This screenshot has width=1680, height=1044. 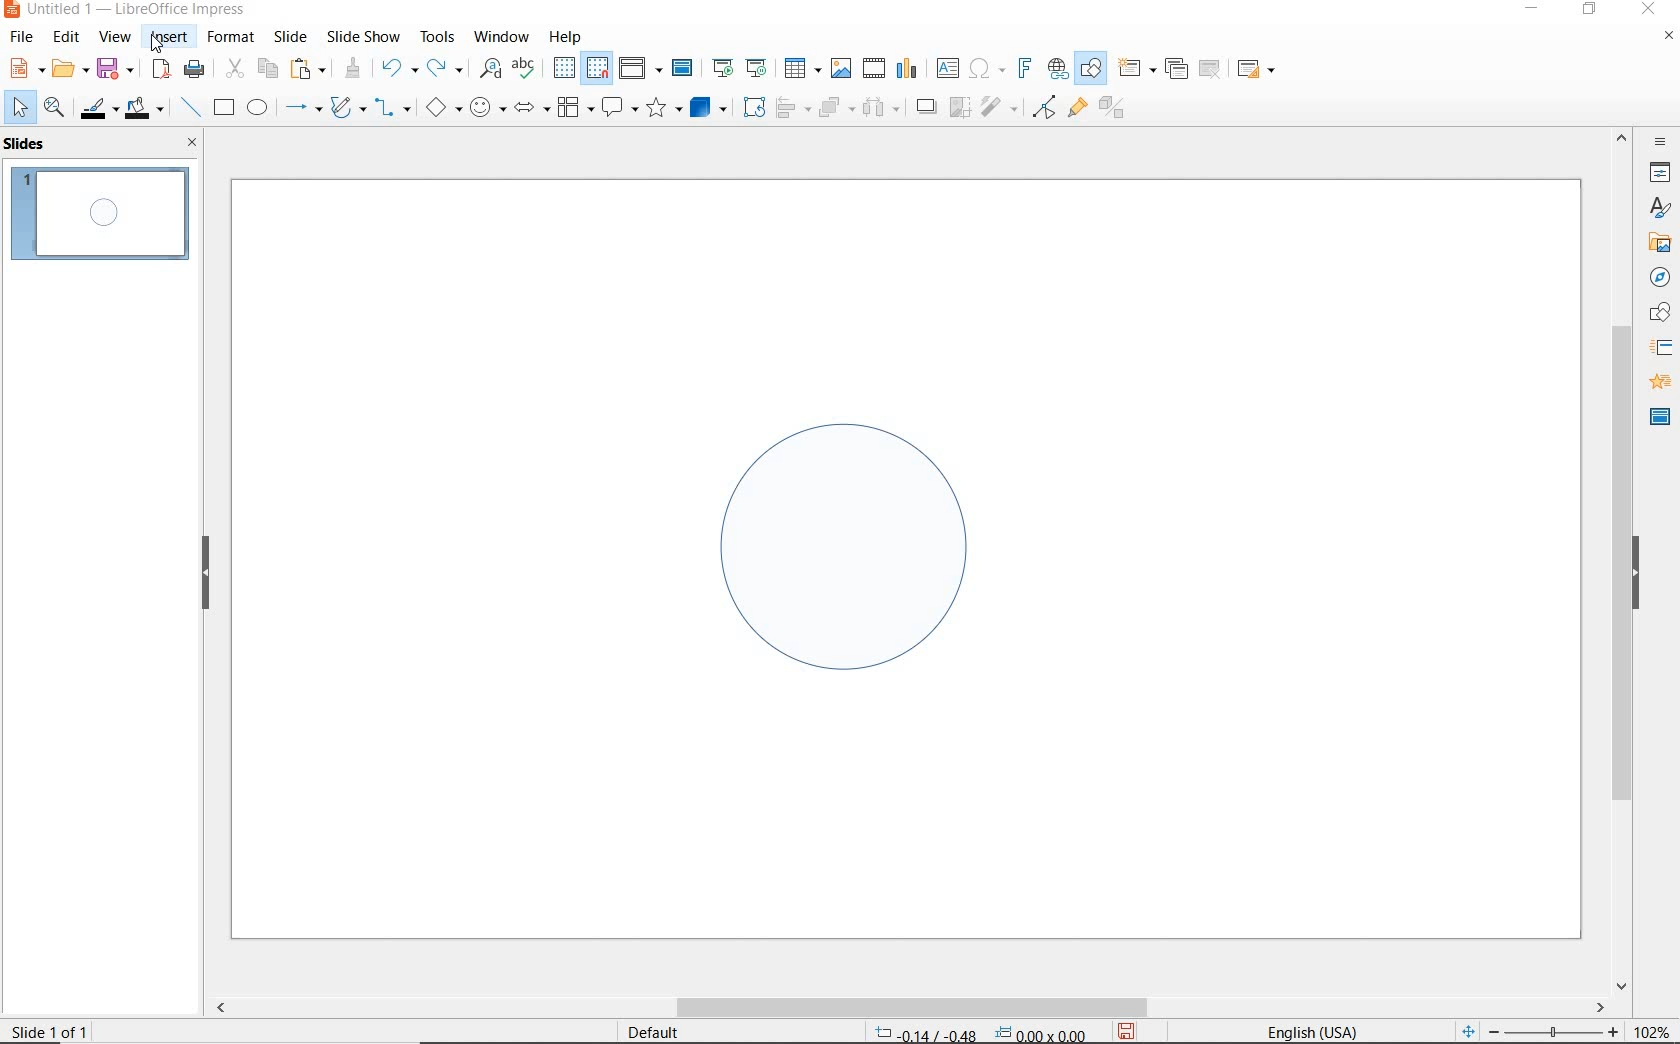 I want to click on insert special characters, so click(x=983, y=66).